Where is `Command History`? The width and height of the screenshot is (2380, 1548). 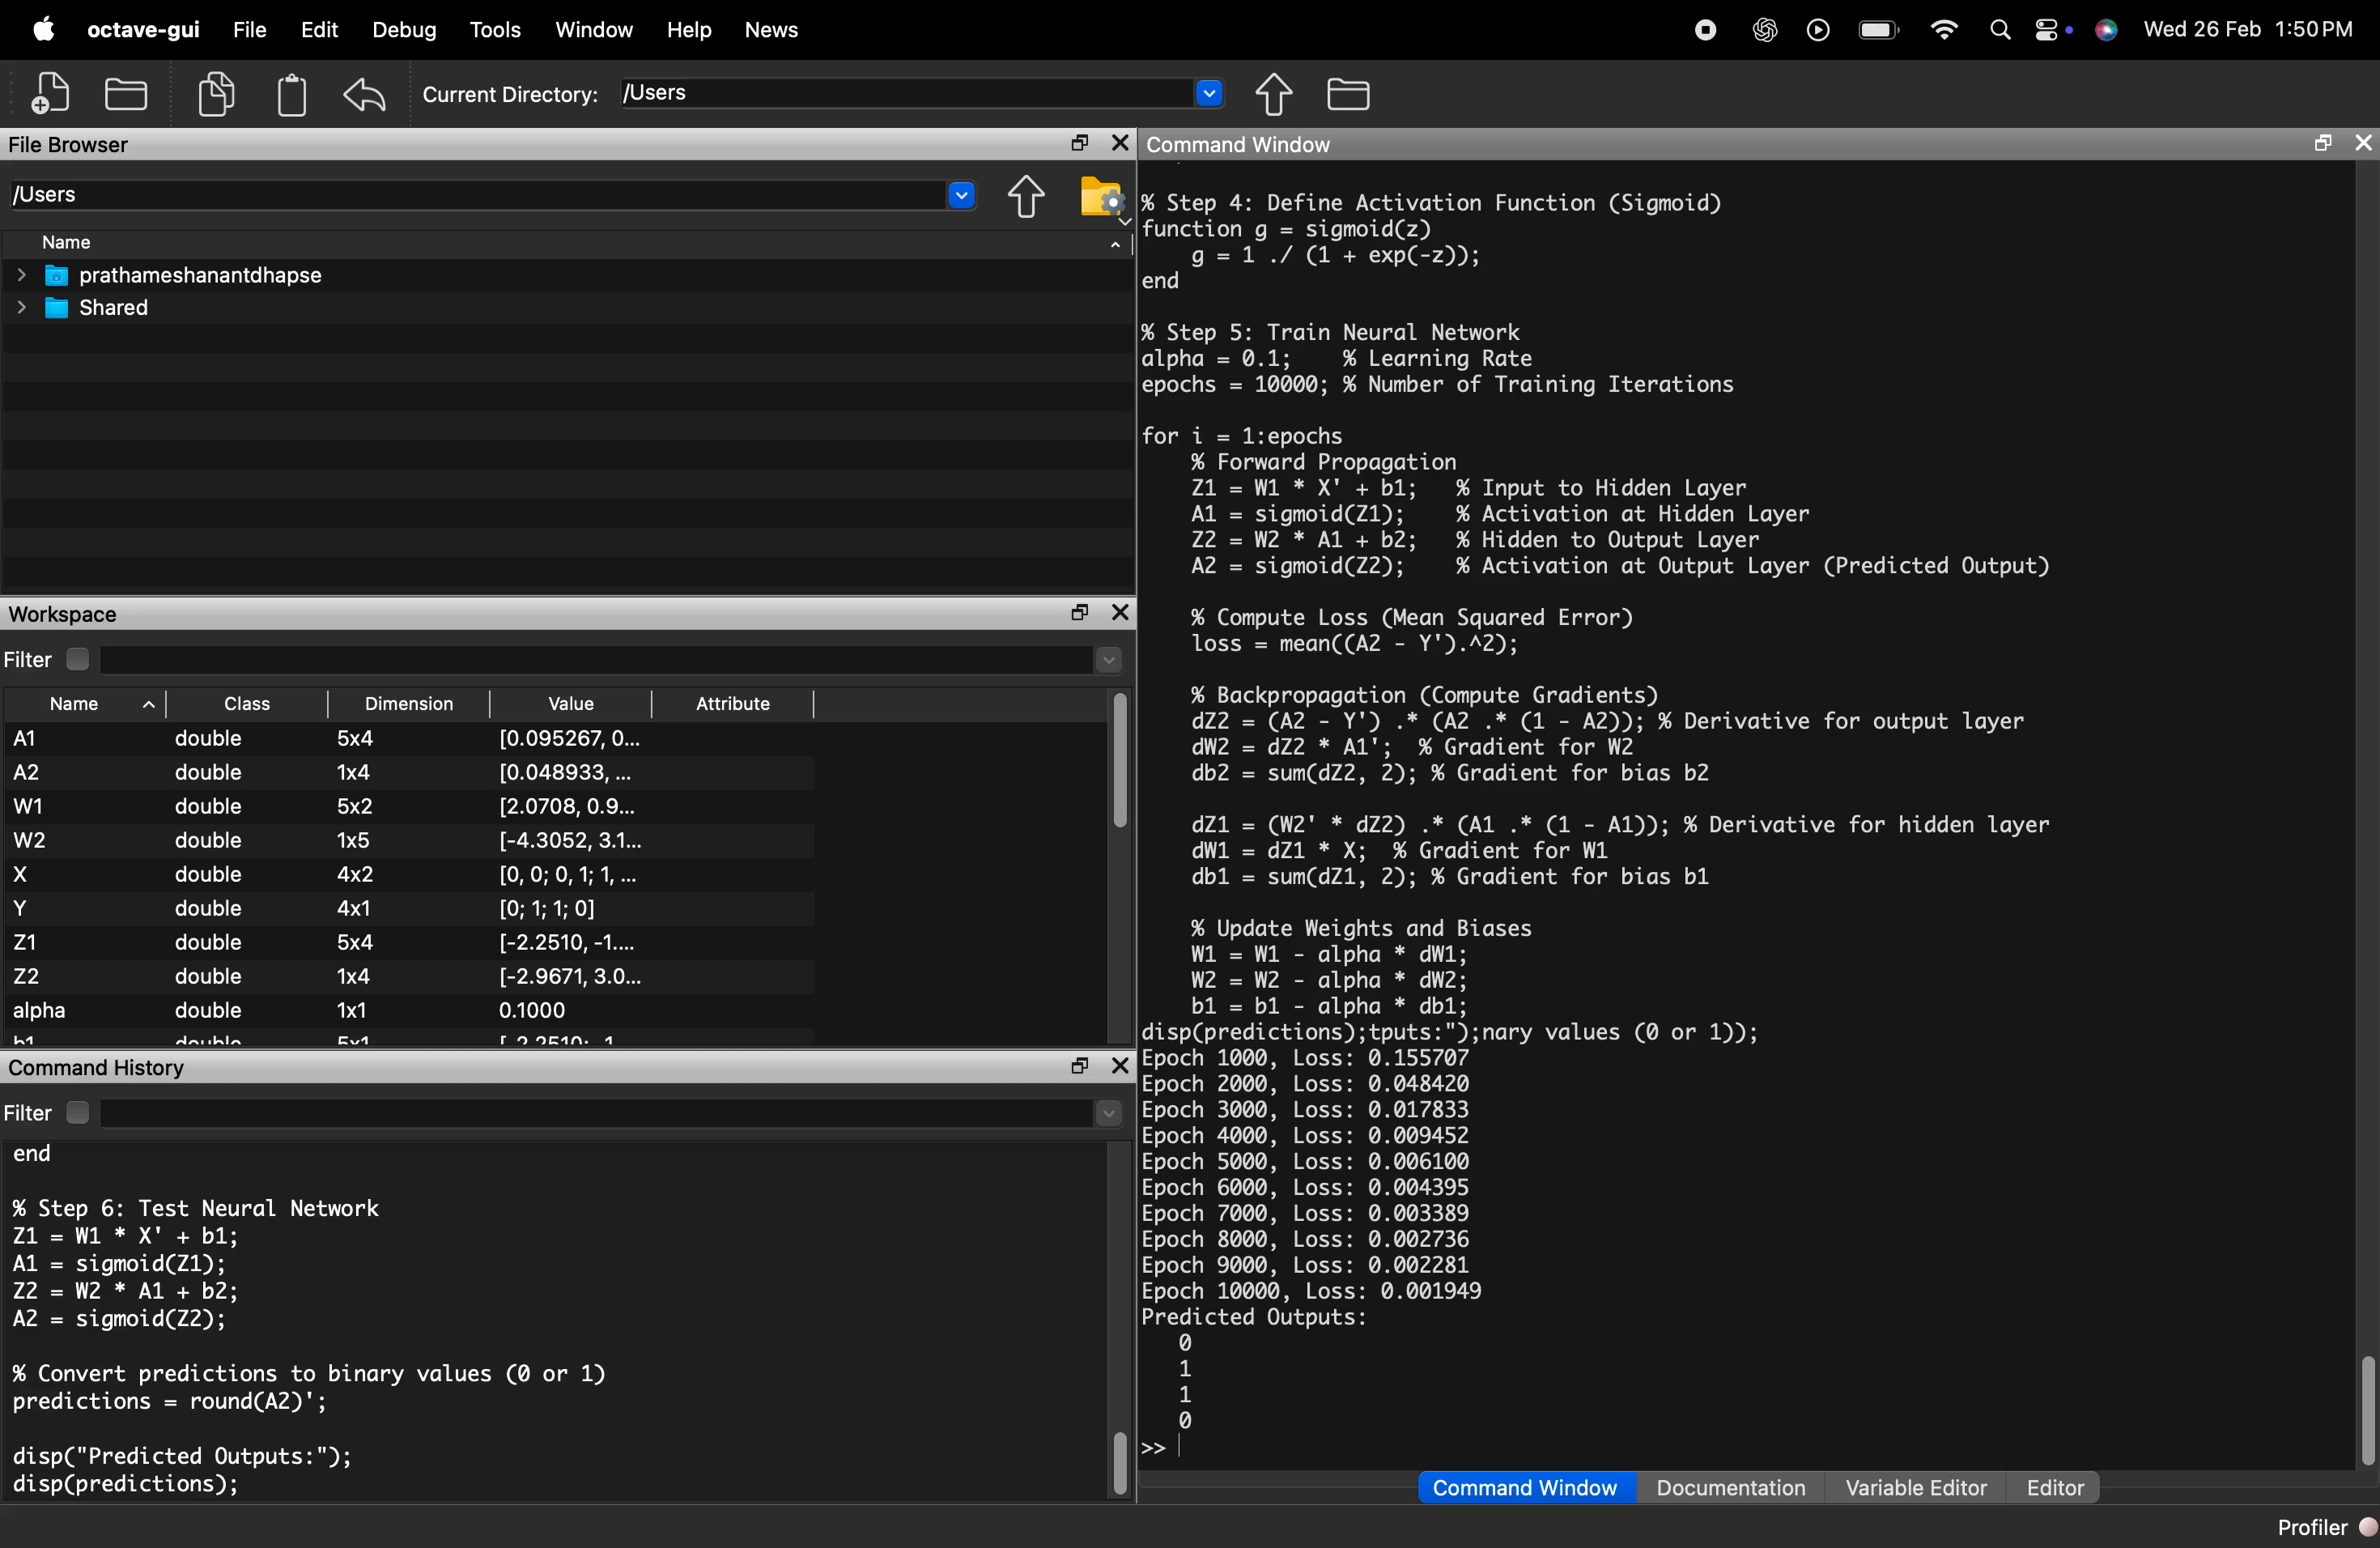
Command History is located at coordinates (99, 1066).